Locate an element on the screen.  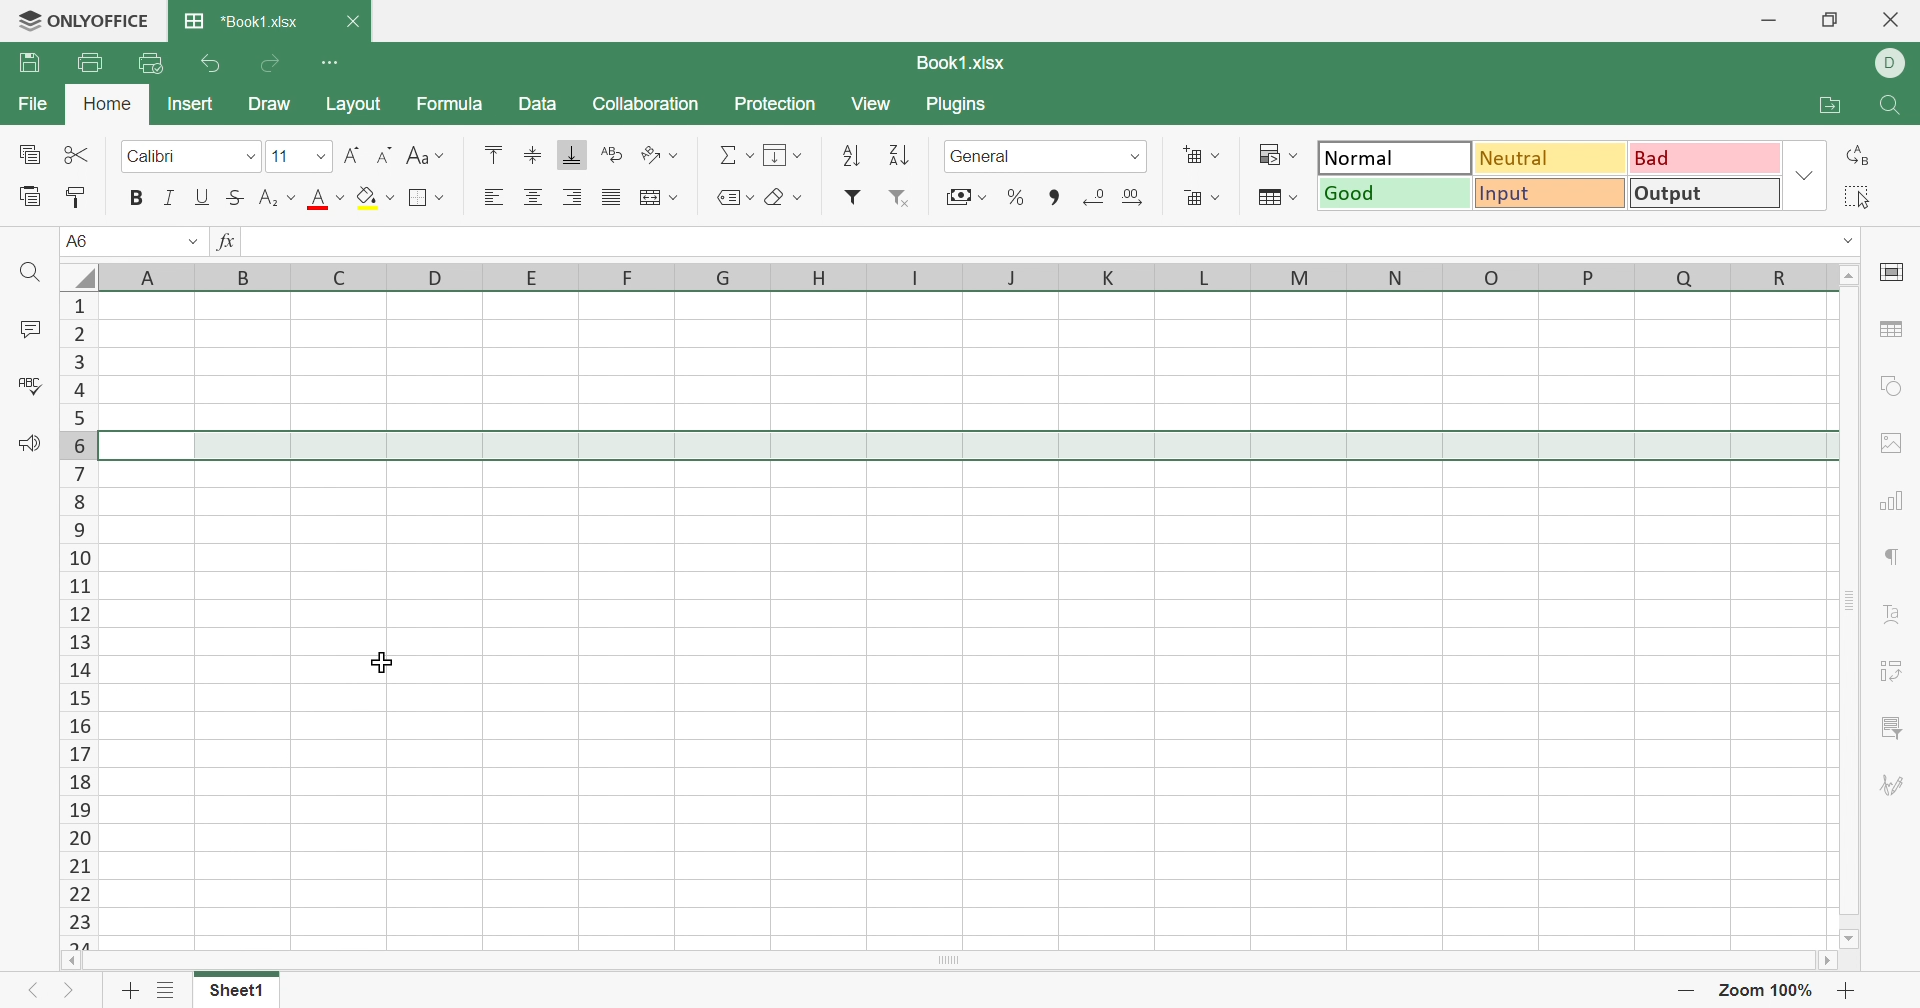
ONLYOFFICE is located at coordinates (80, 22).